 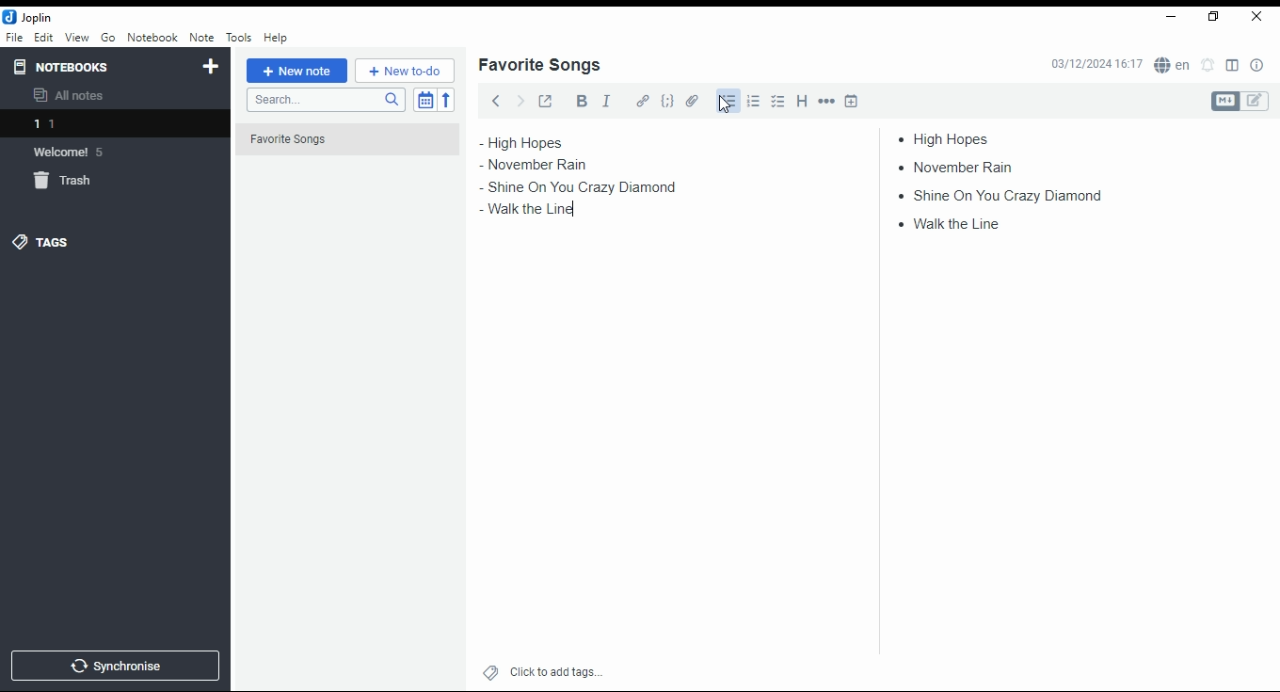 What do you see at coordinates (726, 101) in the screenshot?
I see `bullets` at bounding box center [726, 101].